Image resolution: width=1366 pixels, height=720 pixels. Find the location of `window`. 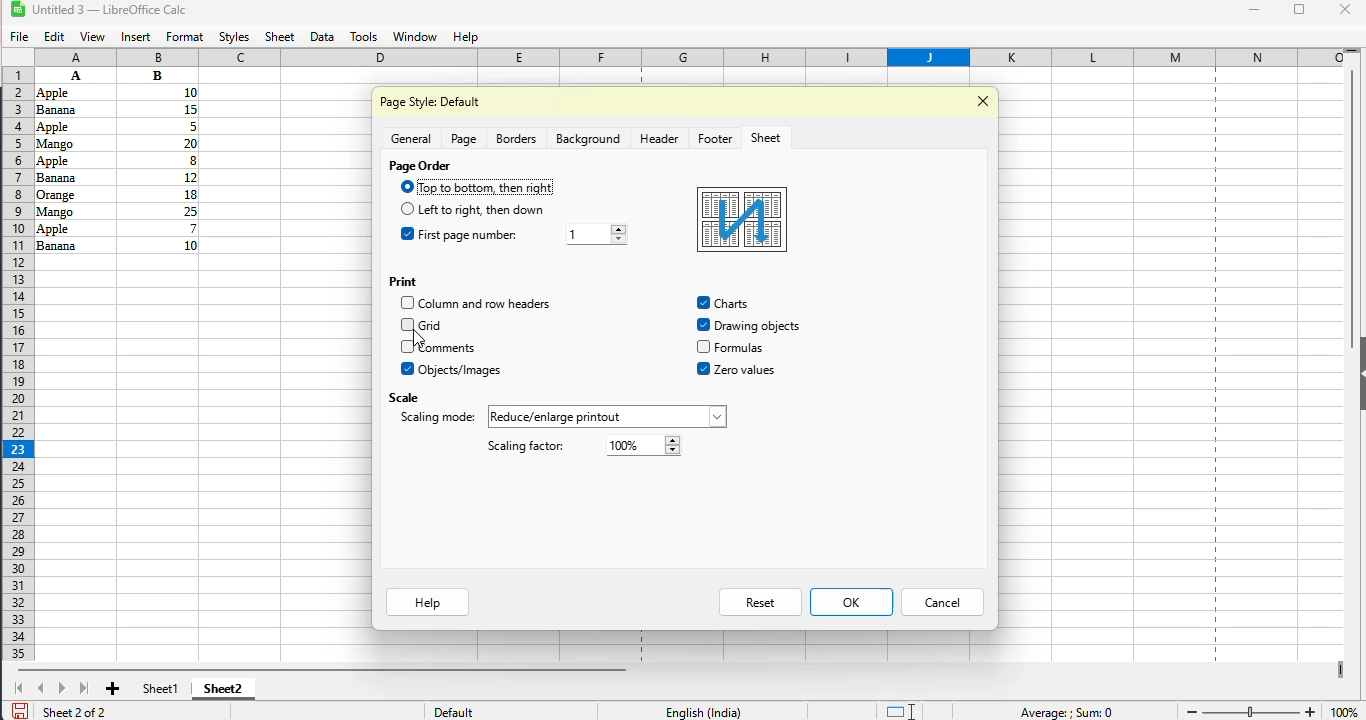

window is located at coordinates (414, 37).